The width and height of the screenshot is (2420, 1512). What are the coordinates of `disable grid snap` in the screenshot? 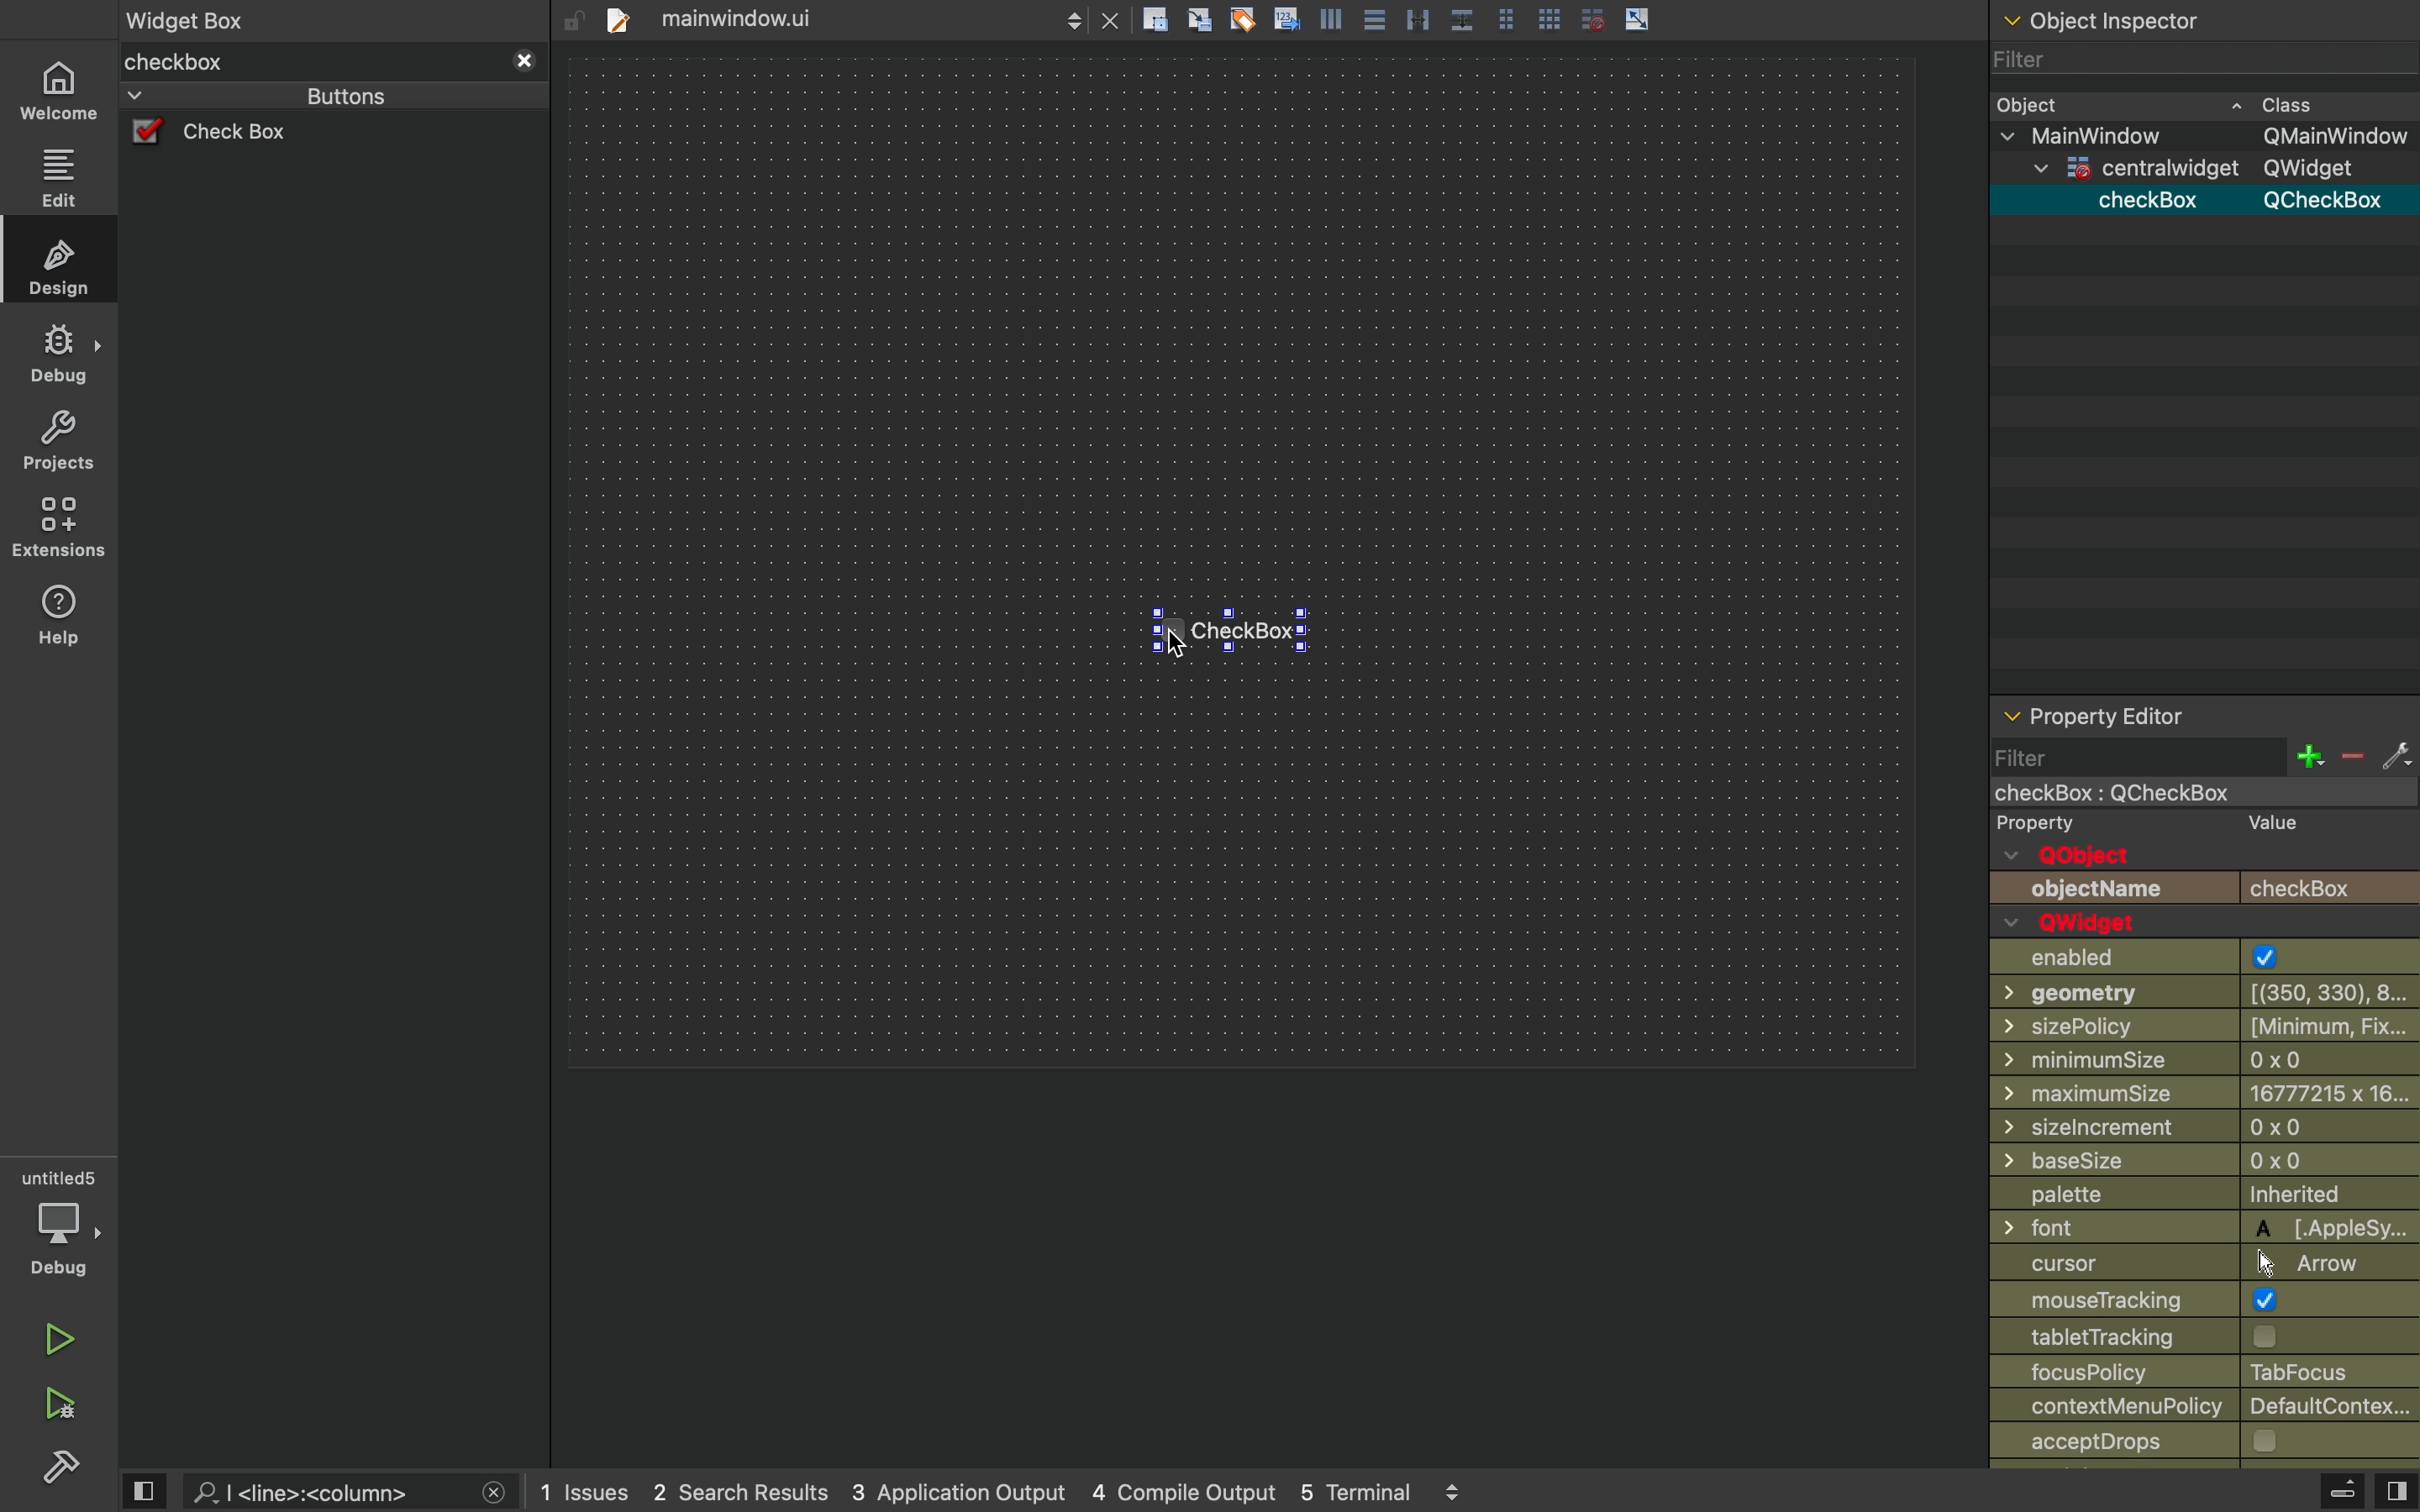 It's located at (1589, 18).